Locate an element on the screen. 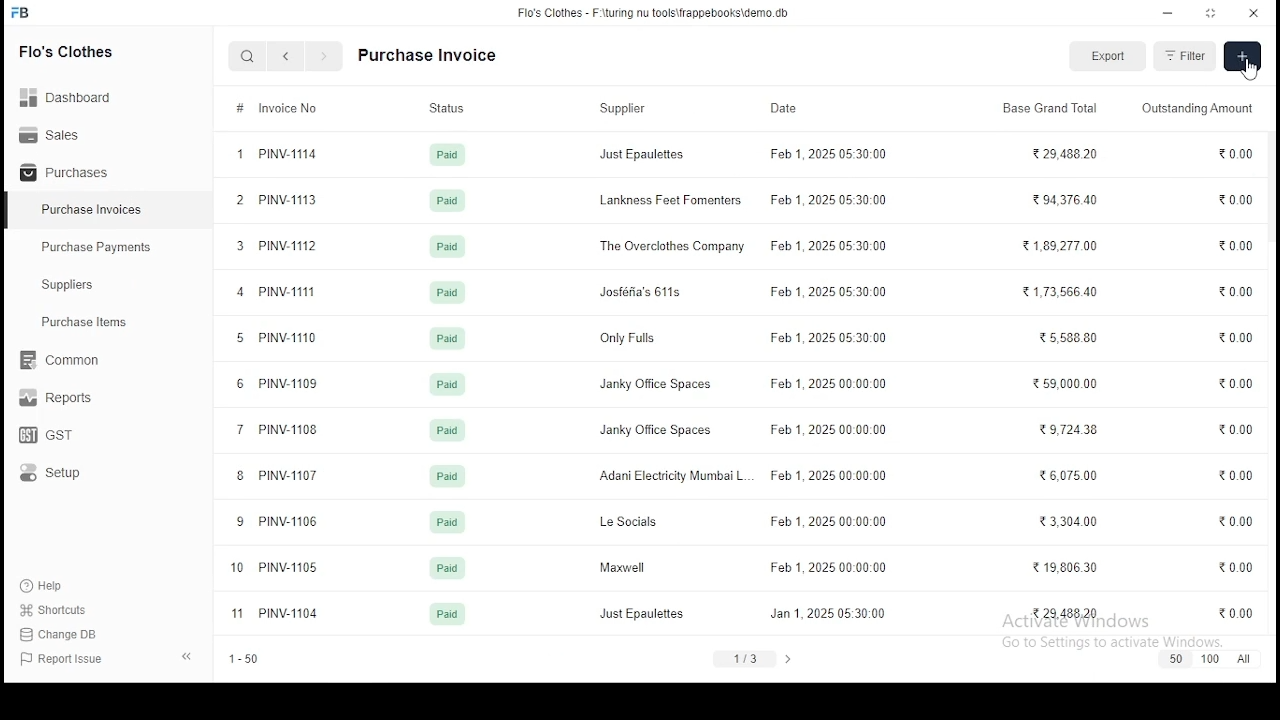  help is located at coordinates (46, 583).